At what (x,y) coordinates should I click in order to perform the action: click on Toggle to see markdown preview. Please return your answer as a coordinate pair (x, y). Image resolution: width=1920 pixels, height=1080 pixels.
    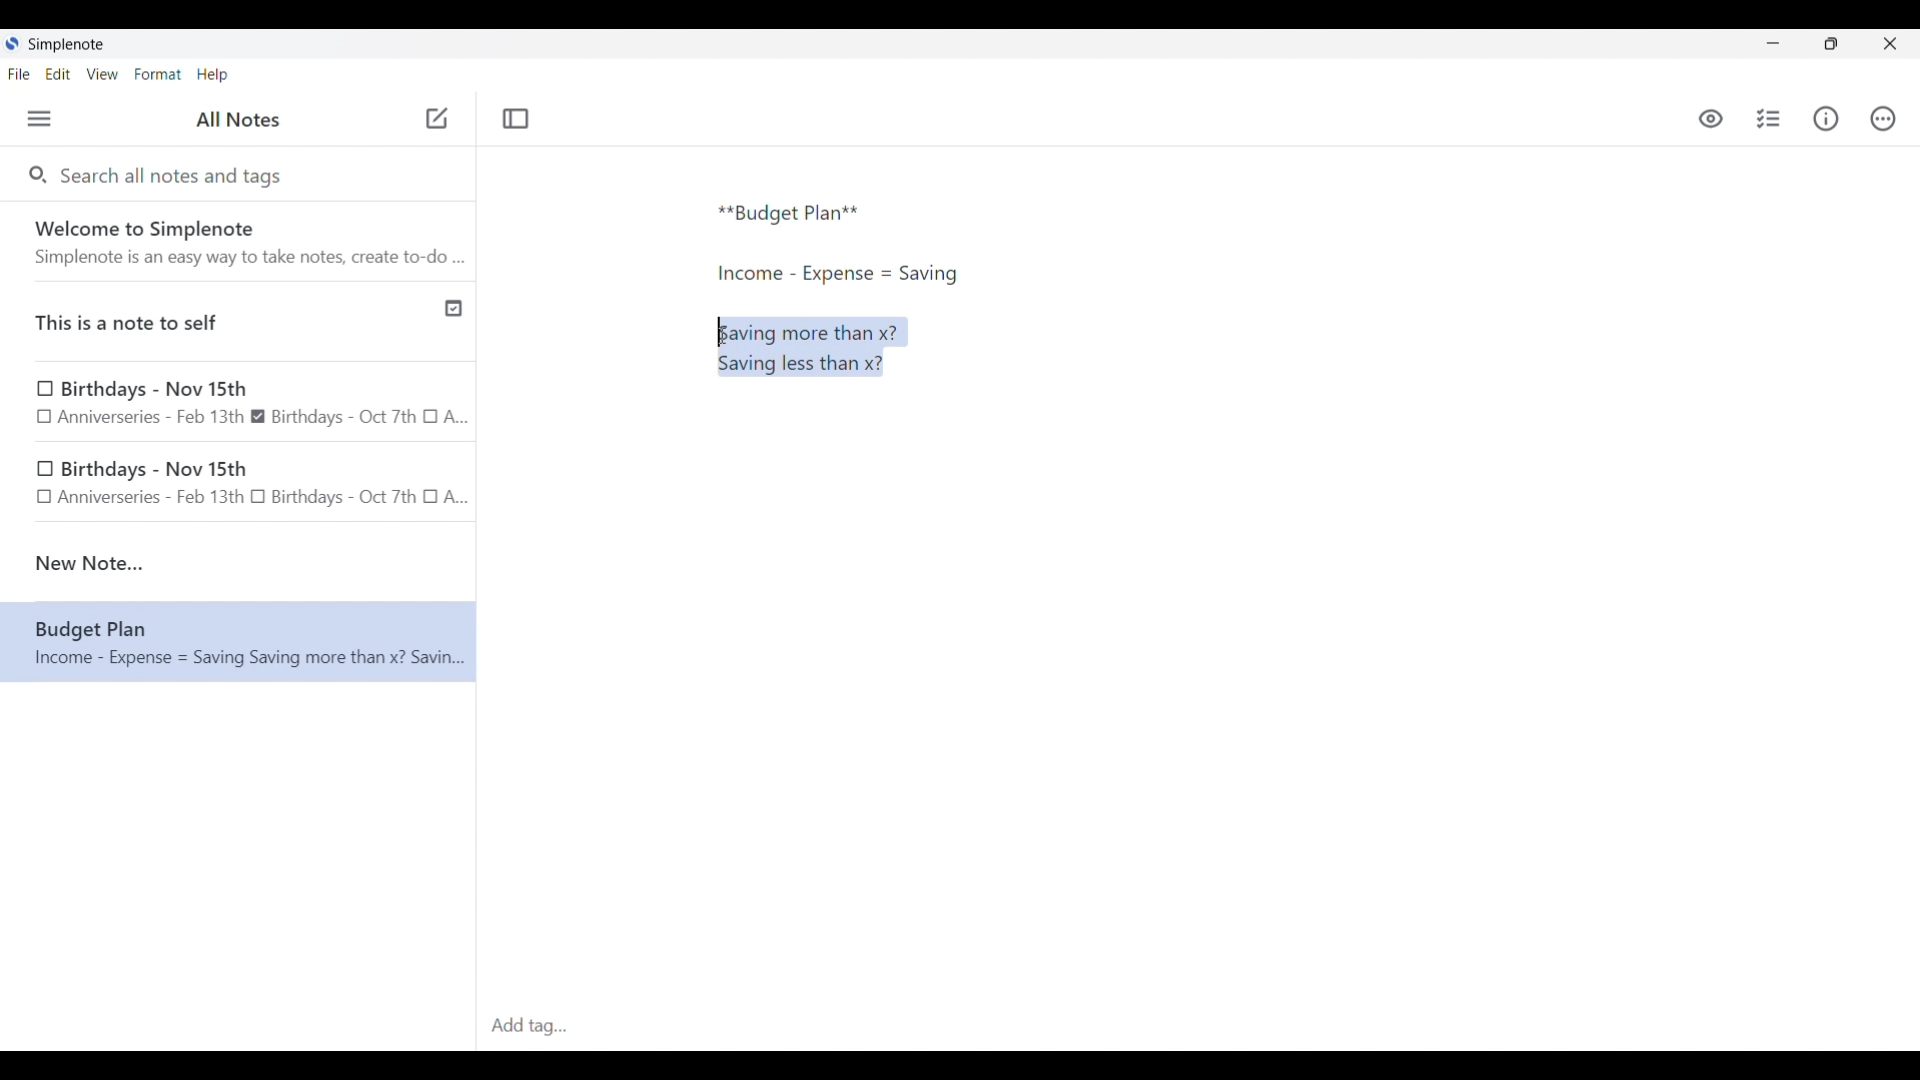
    Looking at the image, I should click on (1711, 119).